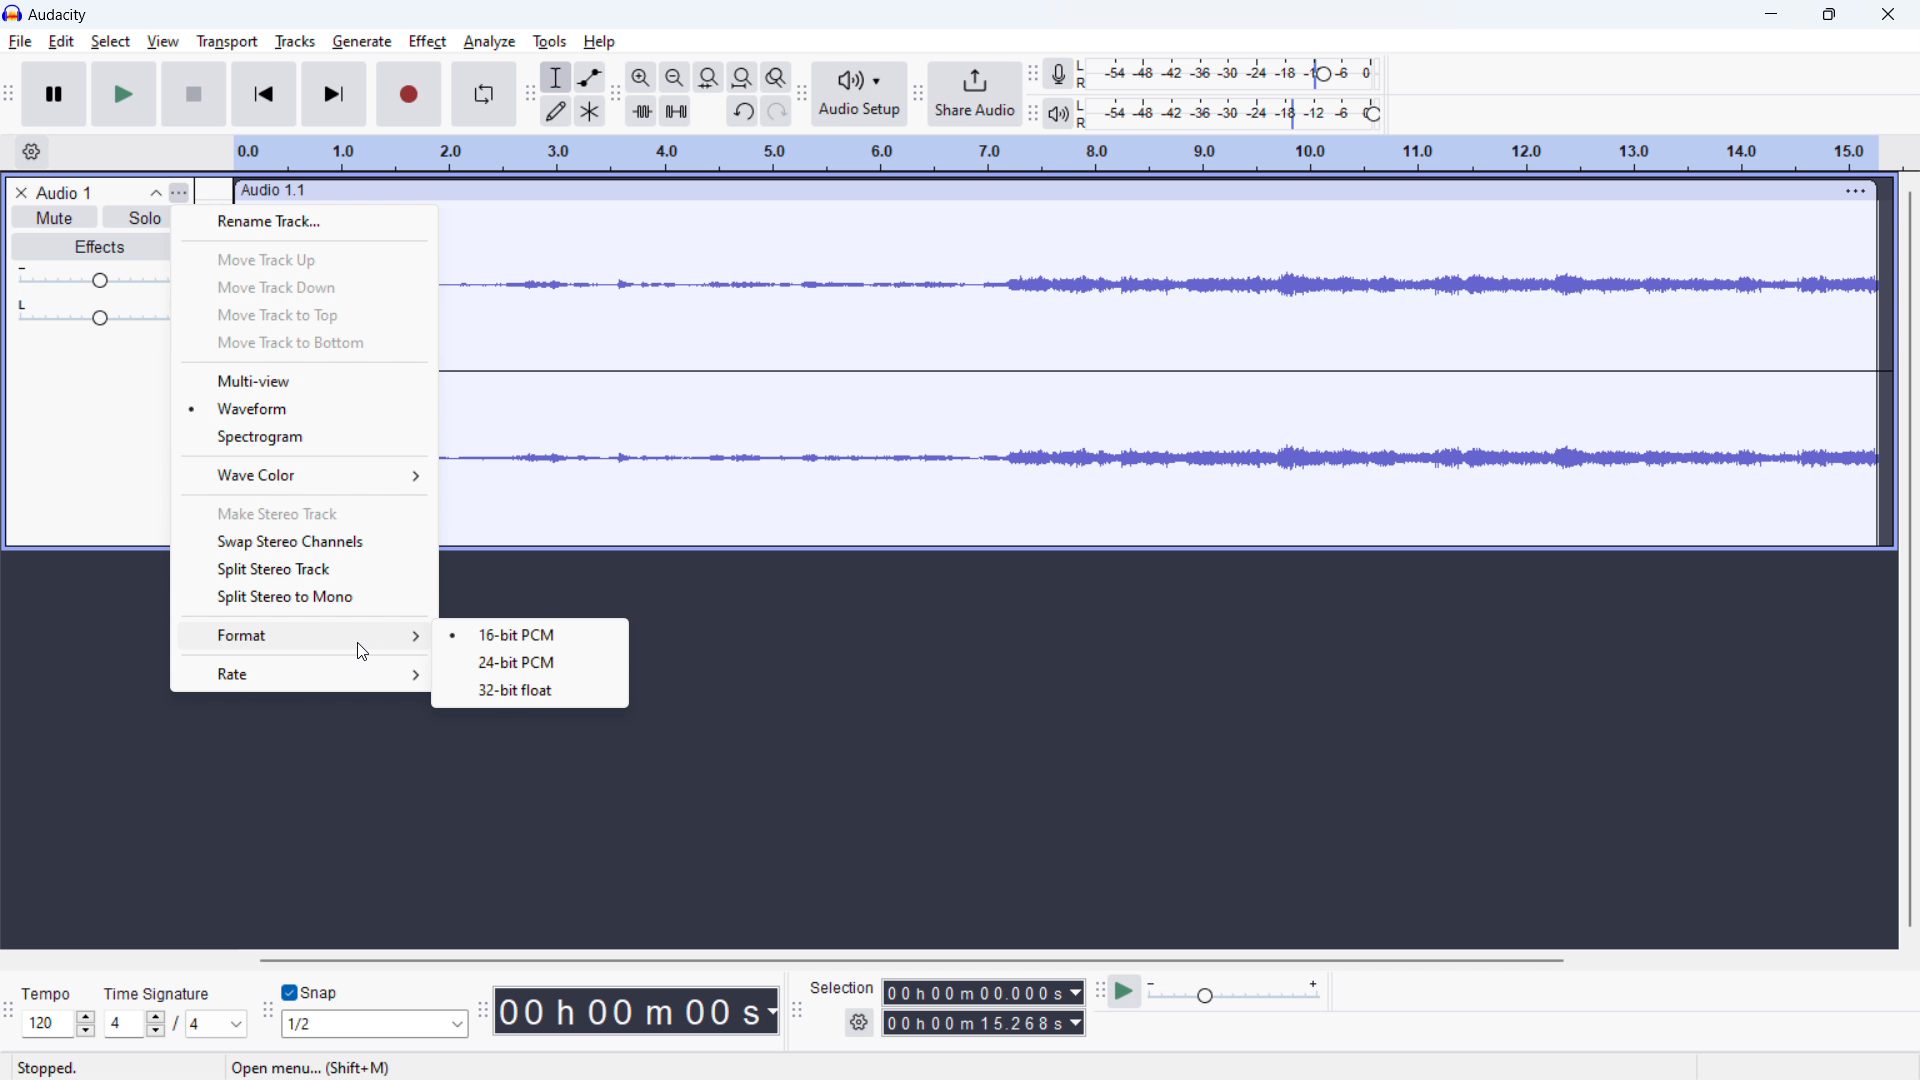  I want to click on edit toolbar, so click(615, 93).